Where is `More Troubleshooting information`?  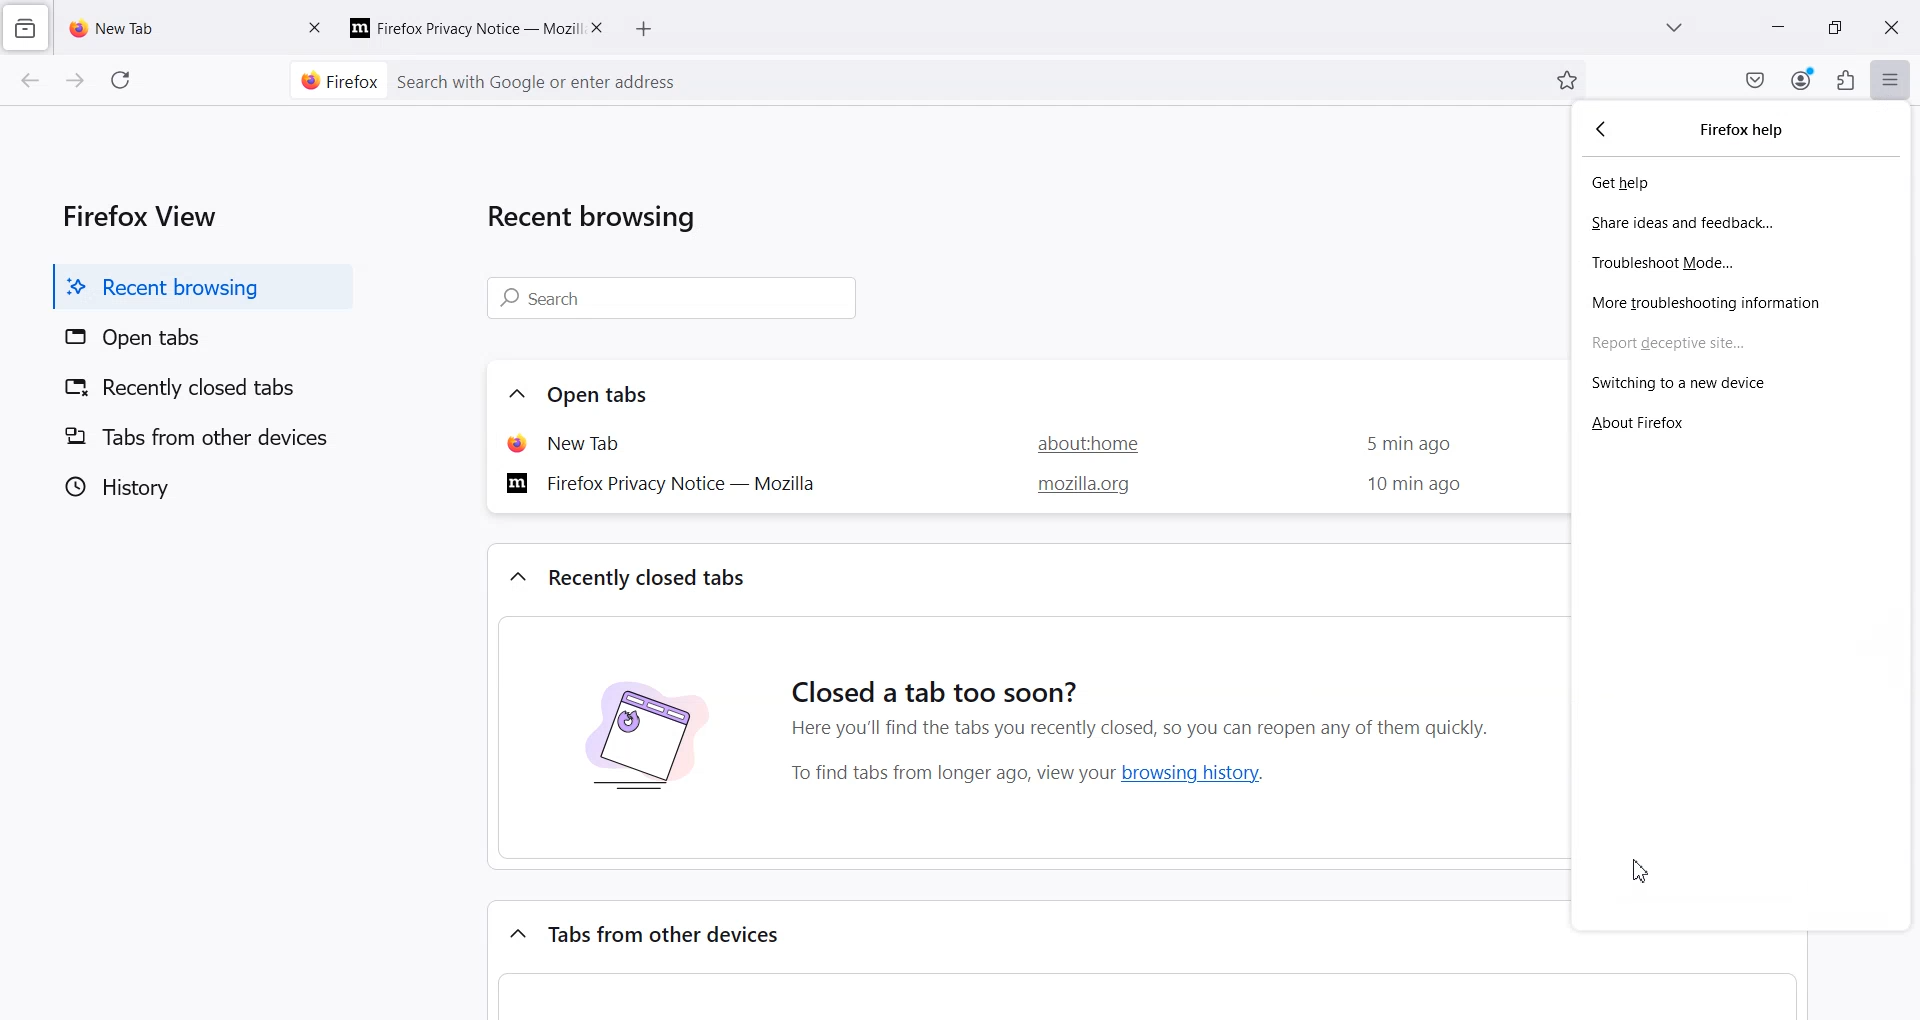 More Troubleshooting information is located at coordinates (1740, 299).